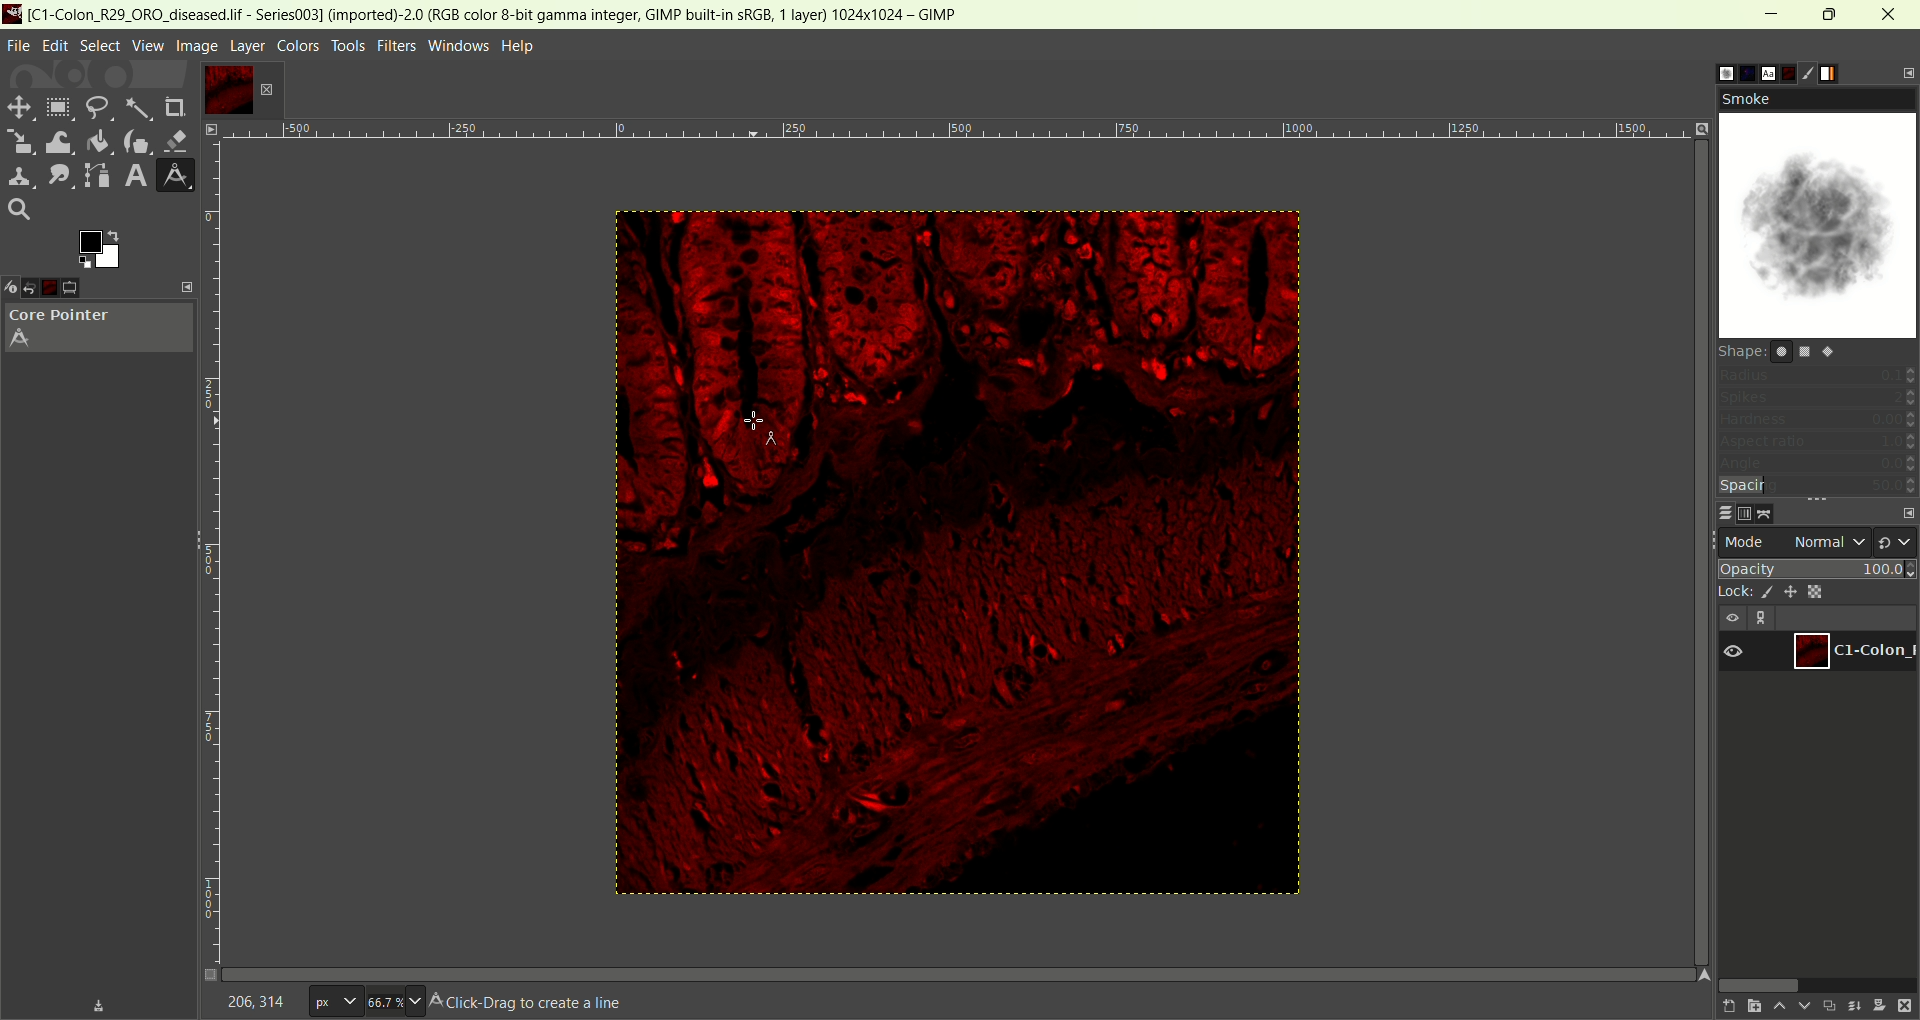  I want to click on filters, so click(397, 46).